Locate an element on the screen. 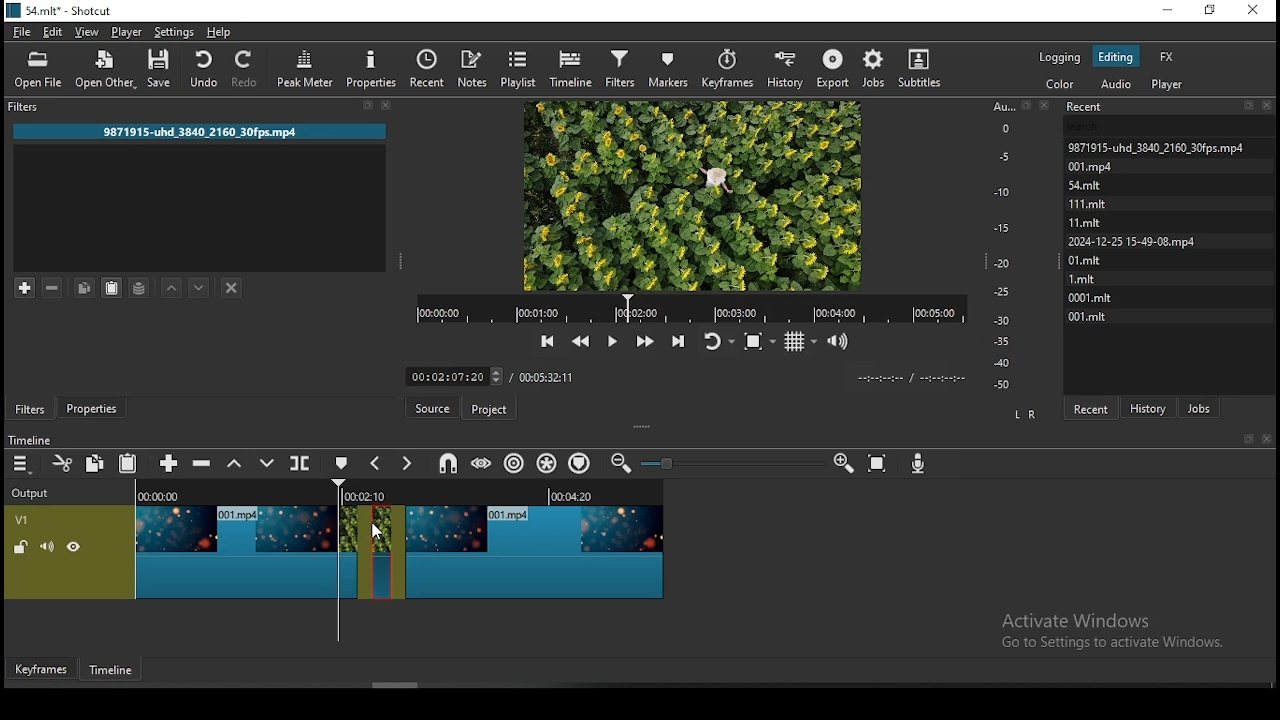  notes is located at coordinates (471, 68).